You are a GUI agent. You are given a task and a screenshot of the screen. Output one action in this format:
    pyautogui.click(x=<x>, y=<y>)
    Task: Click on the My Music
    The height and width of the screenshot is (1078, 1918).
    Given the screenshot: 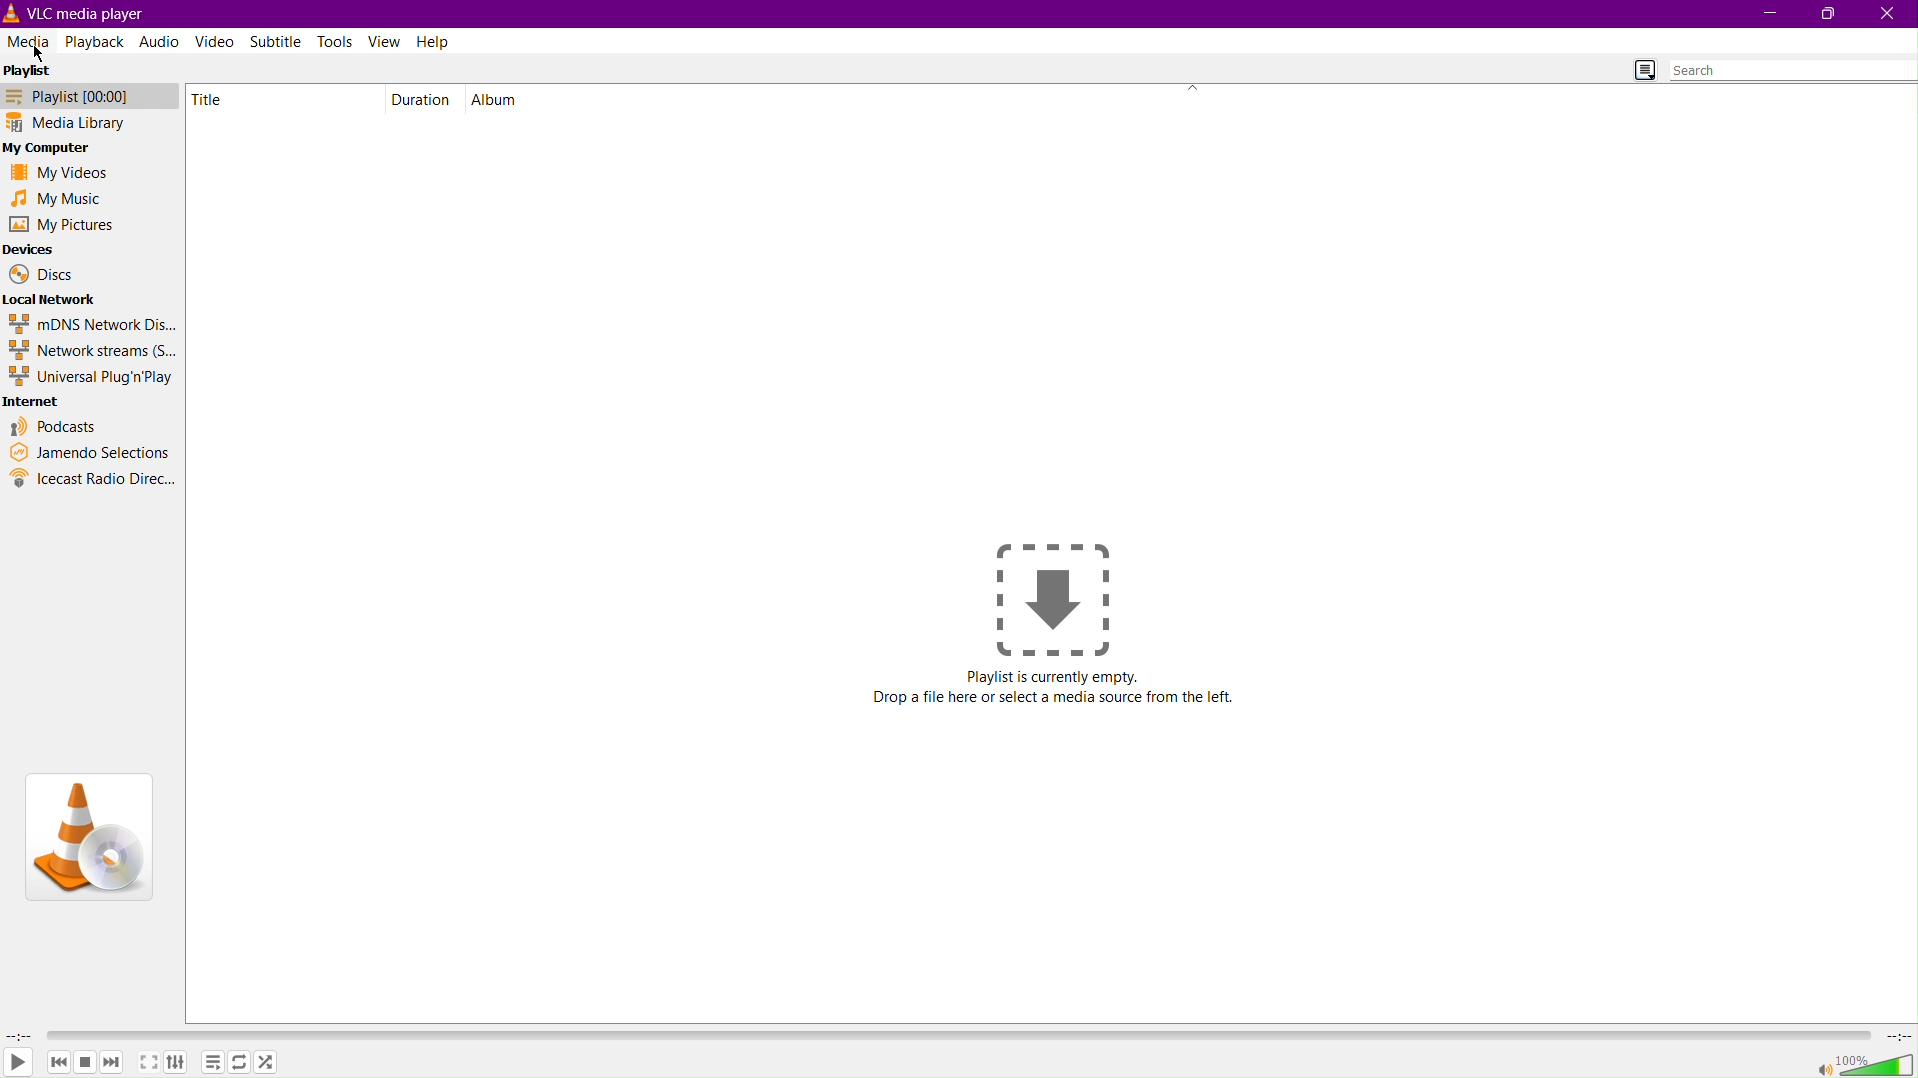 What is the action you would take?
    pyautogui.click(x=65, y=199)
    